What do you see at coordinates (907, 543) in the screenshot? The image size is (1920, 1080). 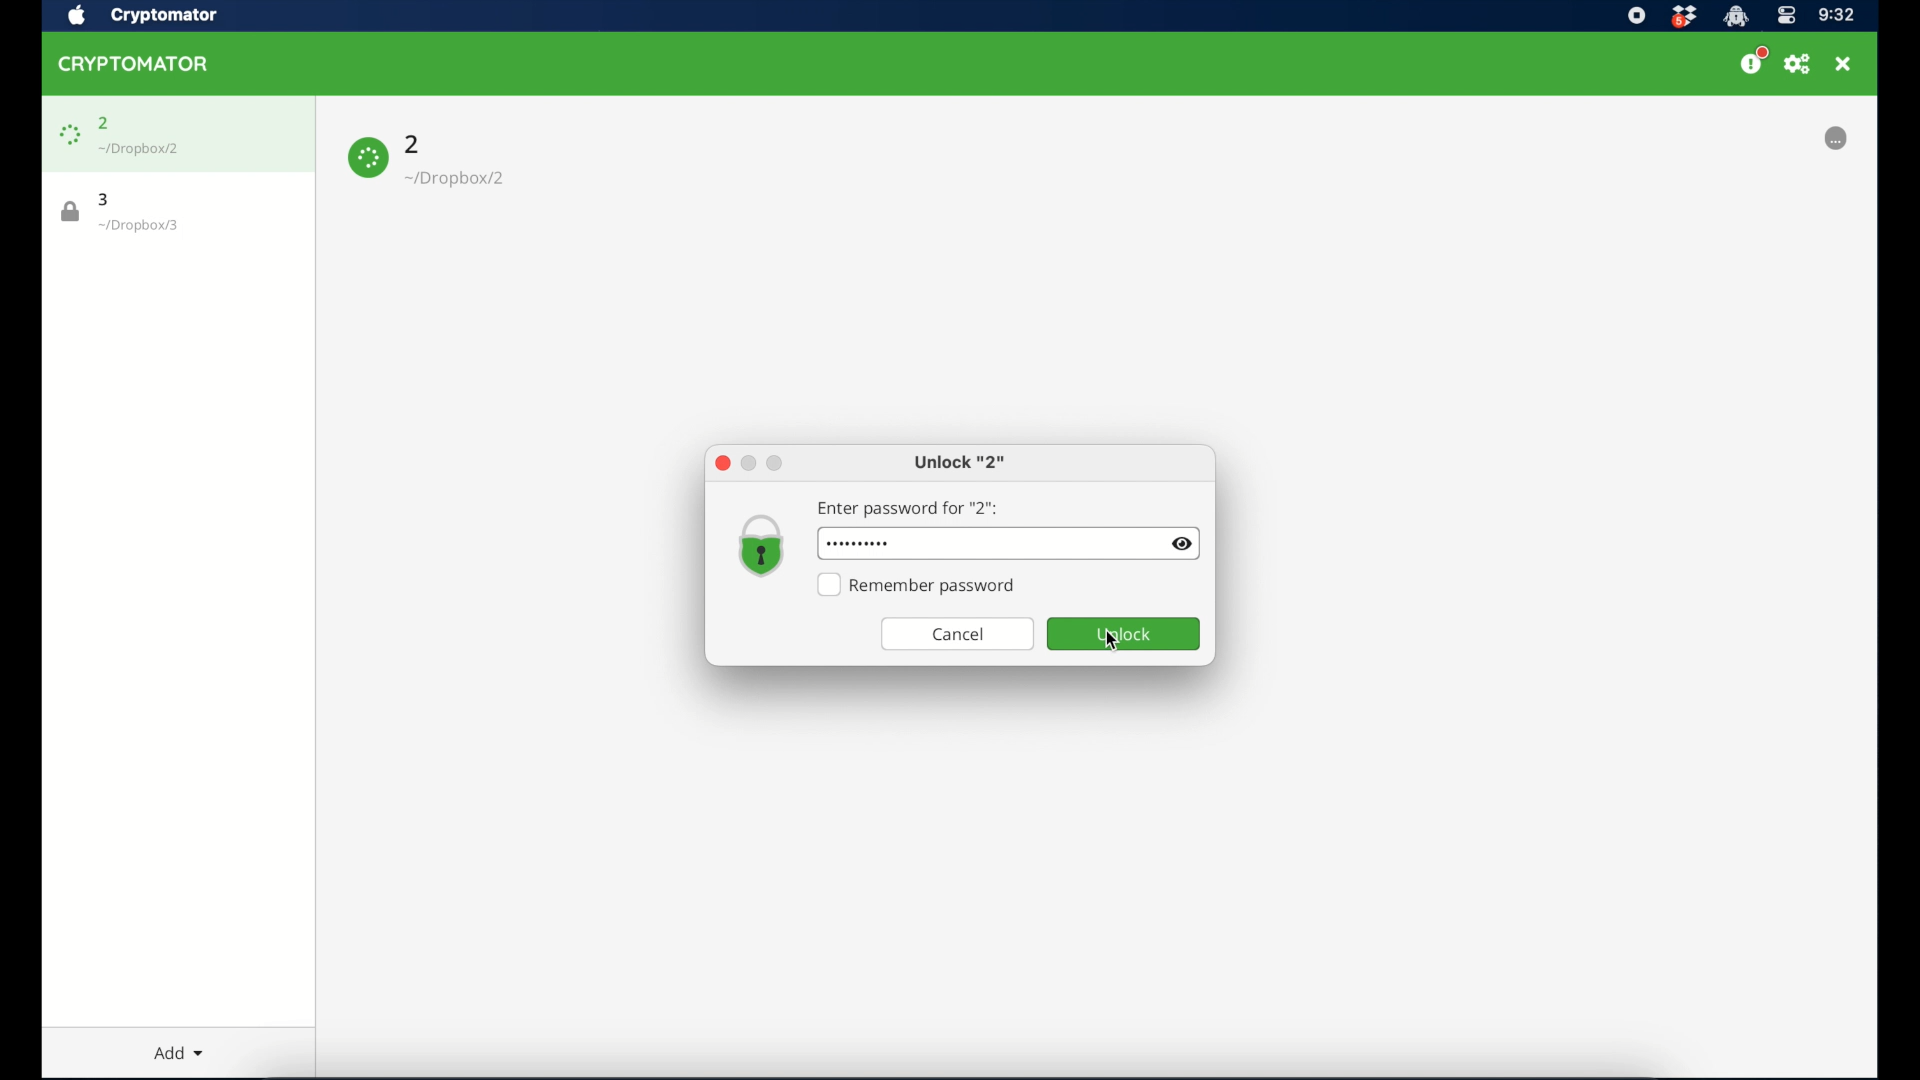 I see `encoded password` at bounding box center [907, 543].